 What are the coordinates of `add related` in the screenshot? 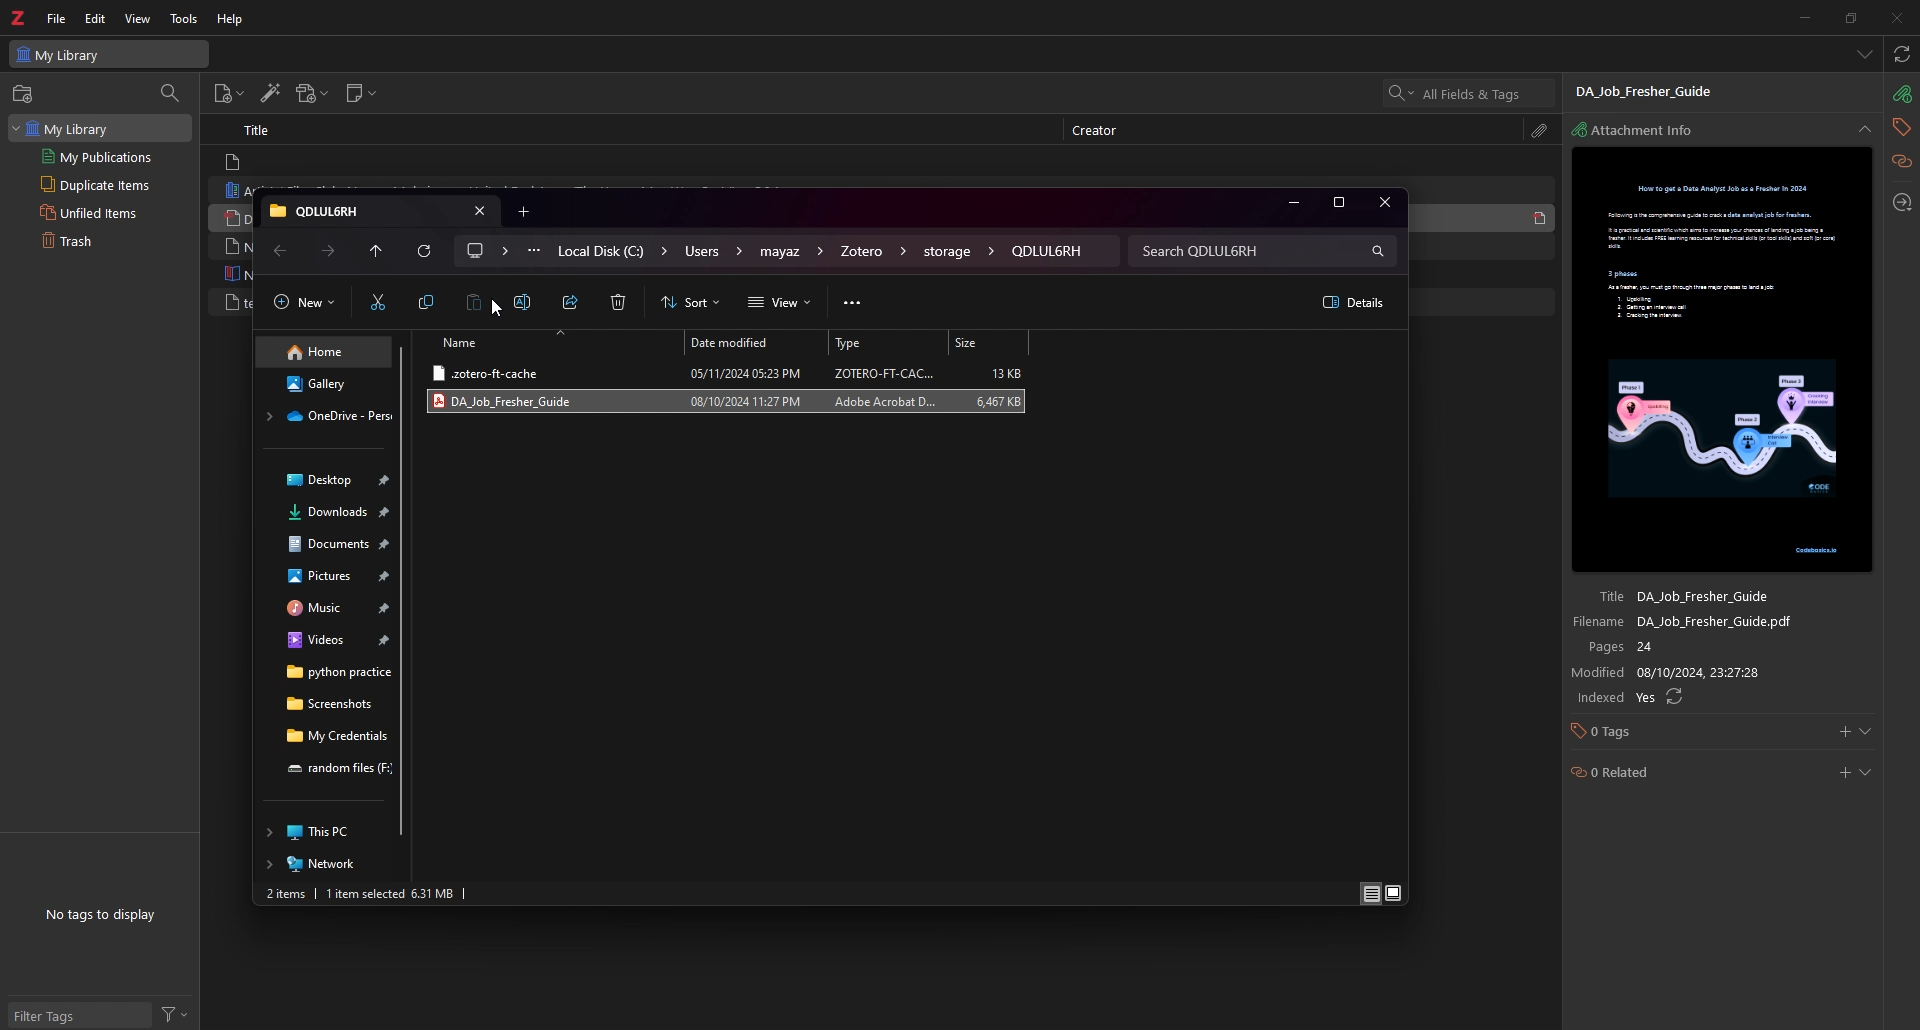 It's located at (1844, 774).